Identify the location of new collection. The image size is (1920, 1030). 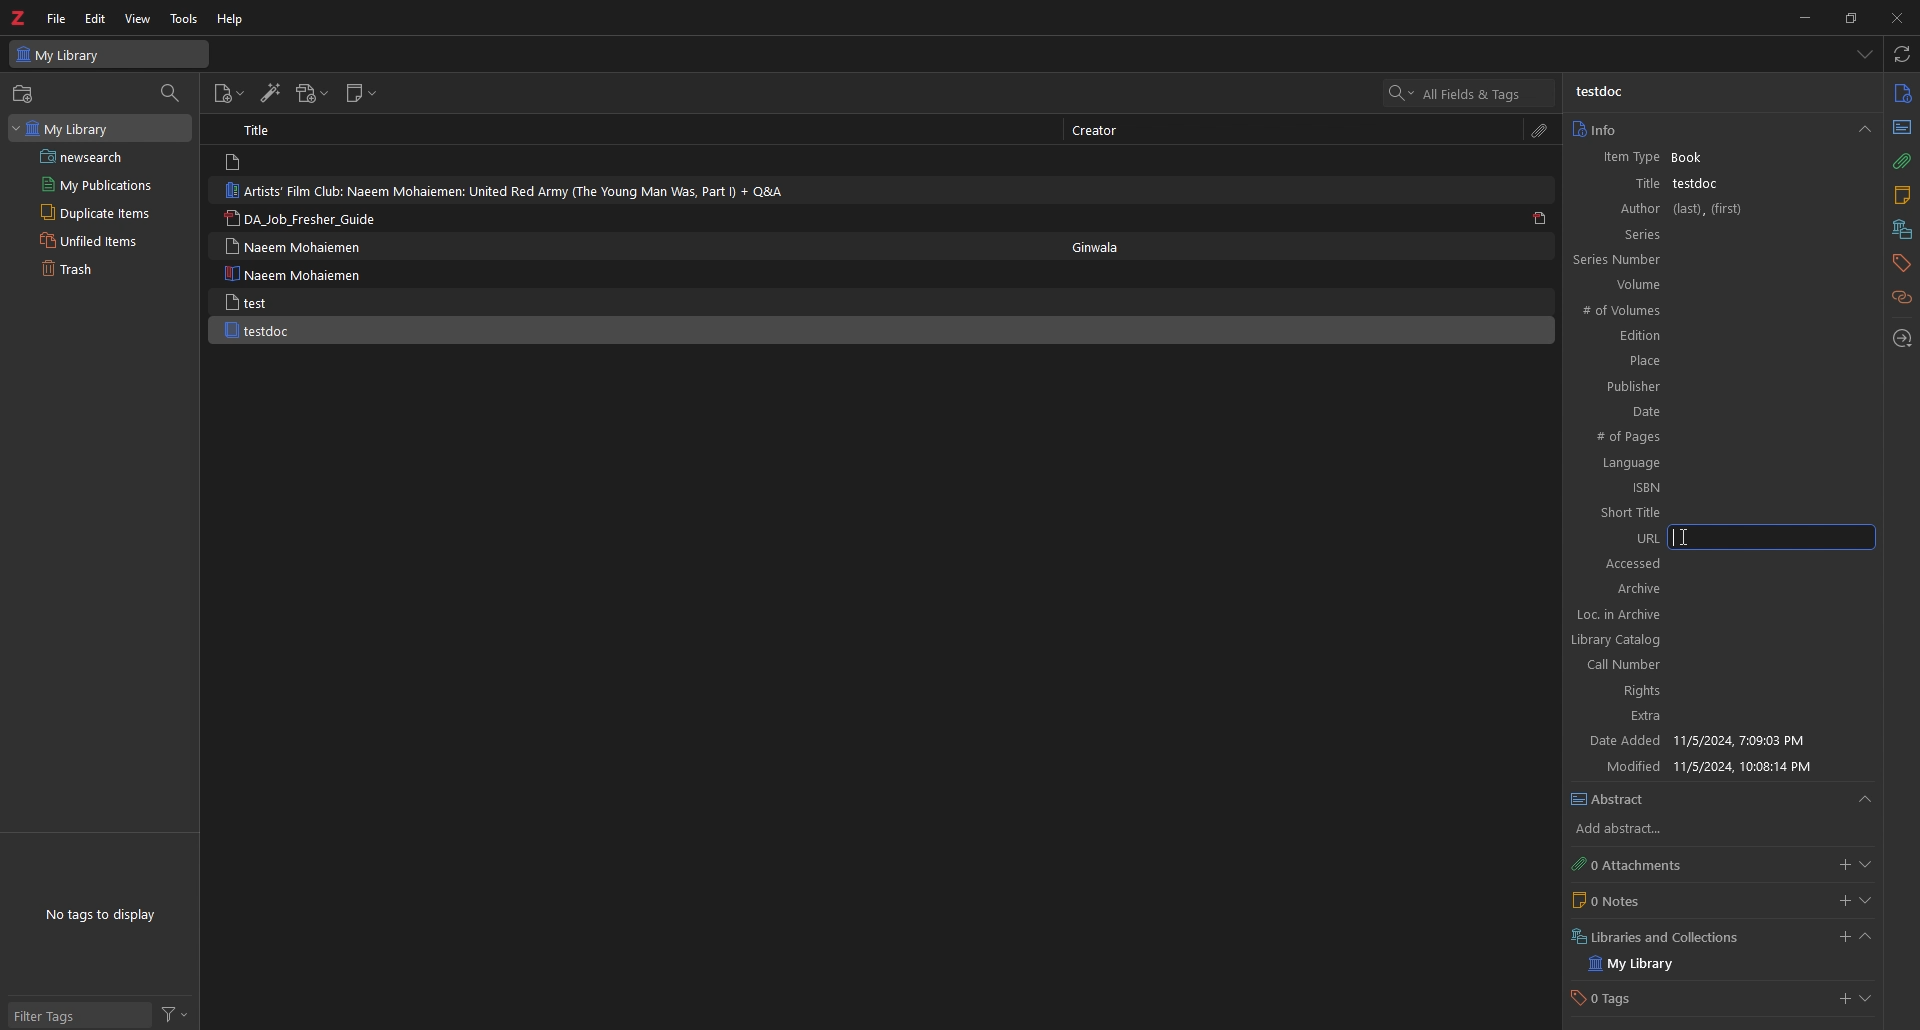
(25, 94).